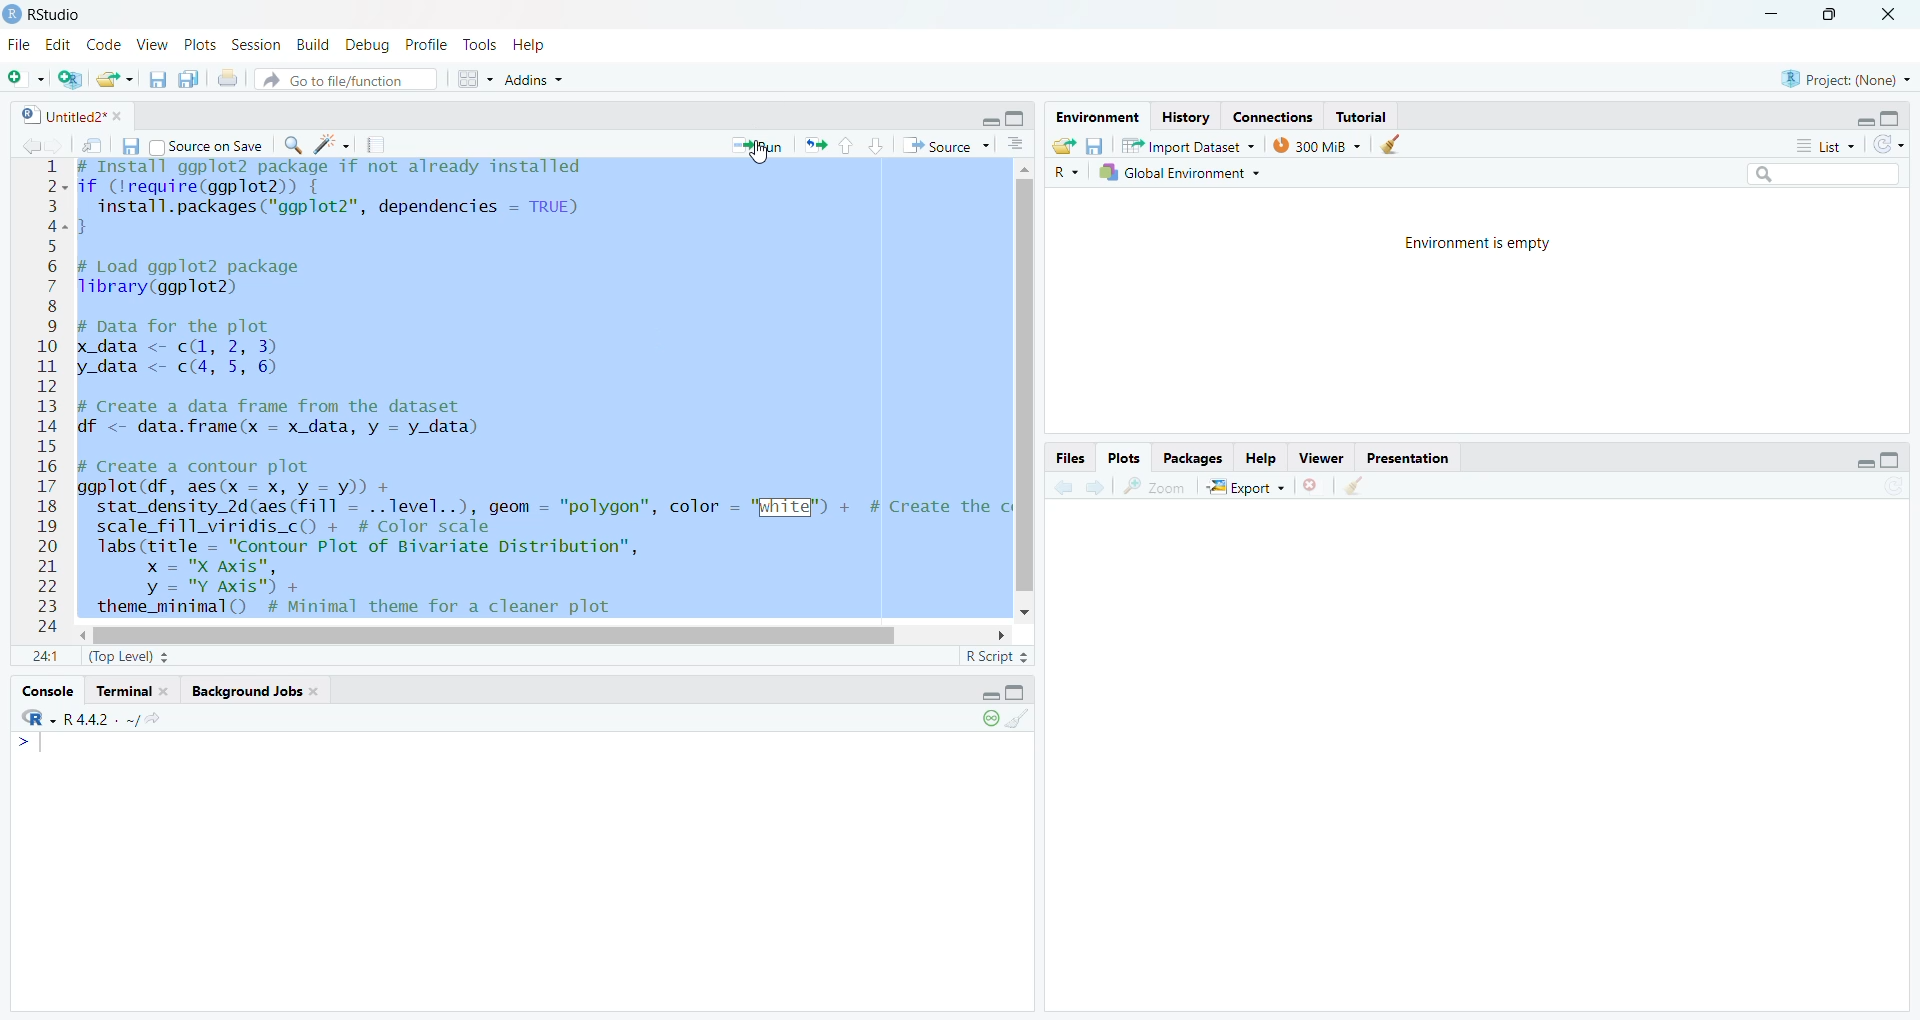  Describe the element at coordinates (23, 78) in the screenshot. I see `new file` at that location.